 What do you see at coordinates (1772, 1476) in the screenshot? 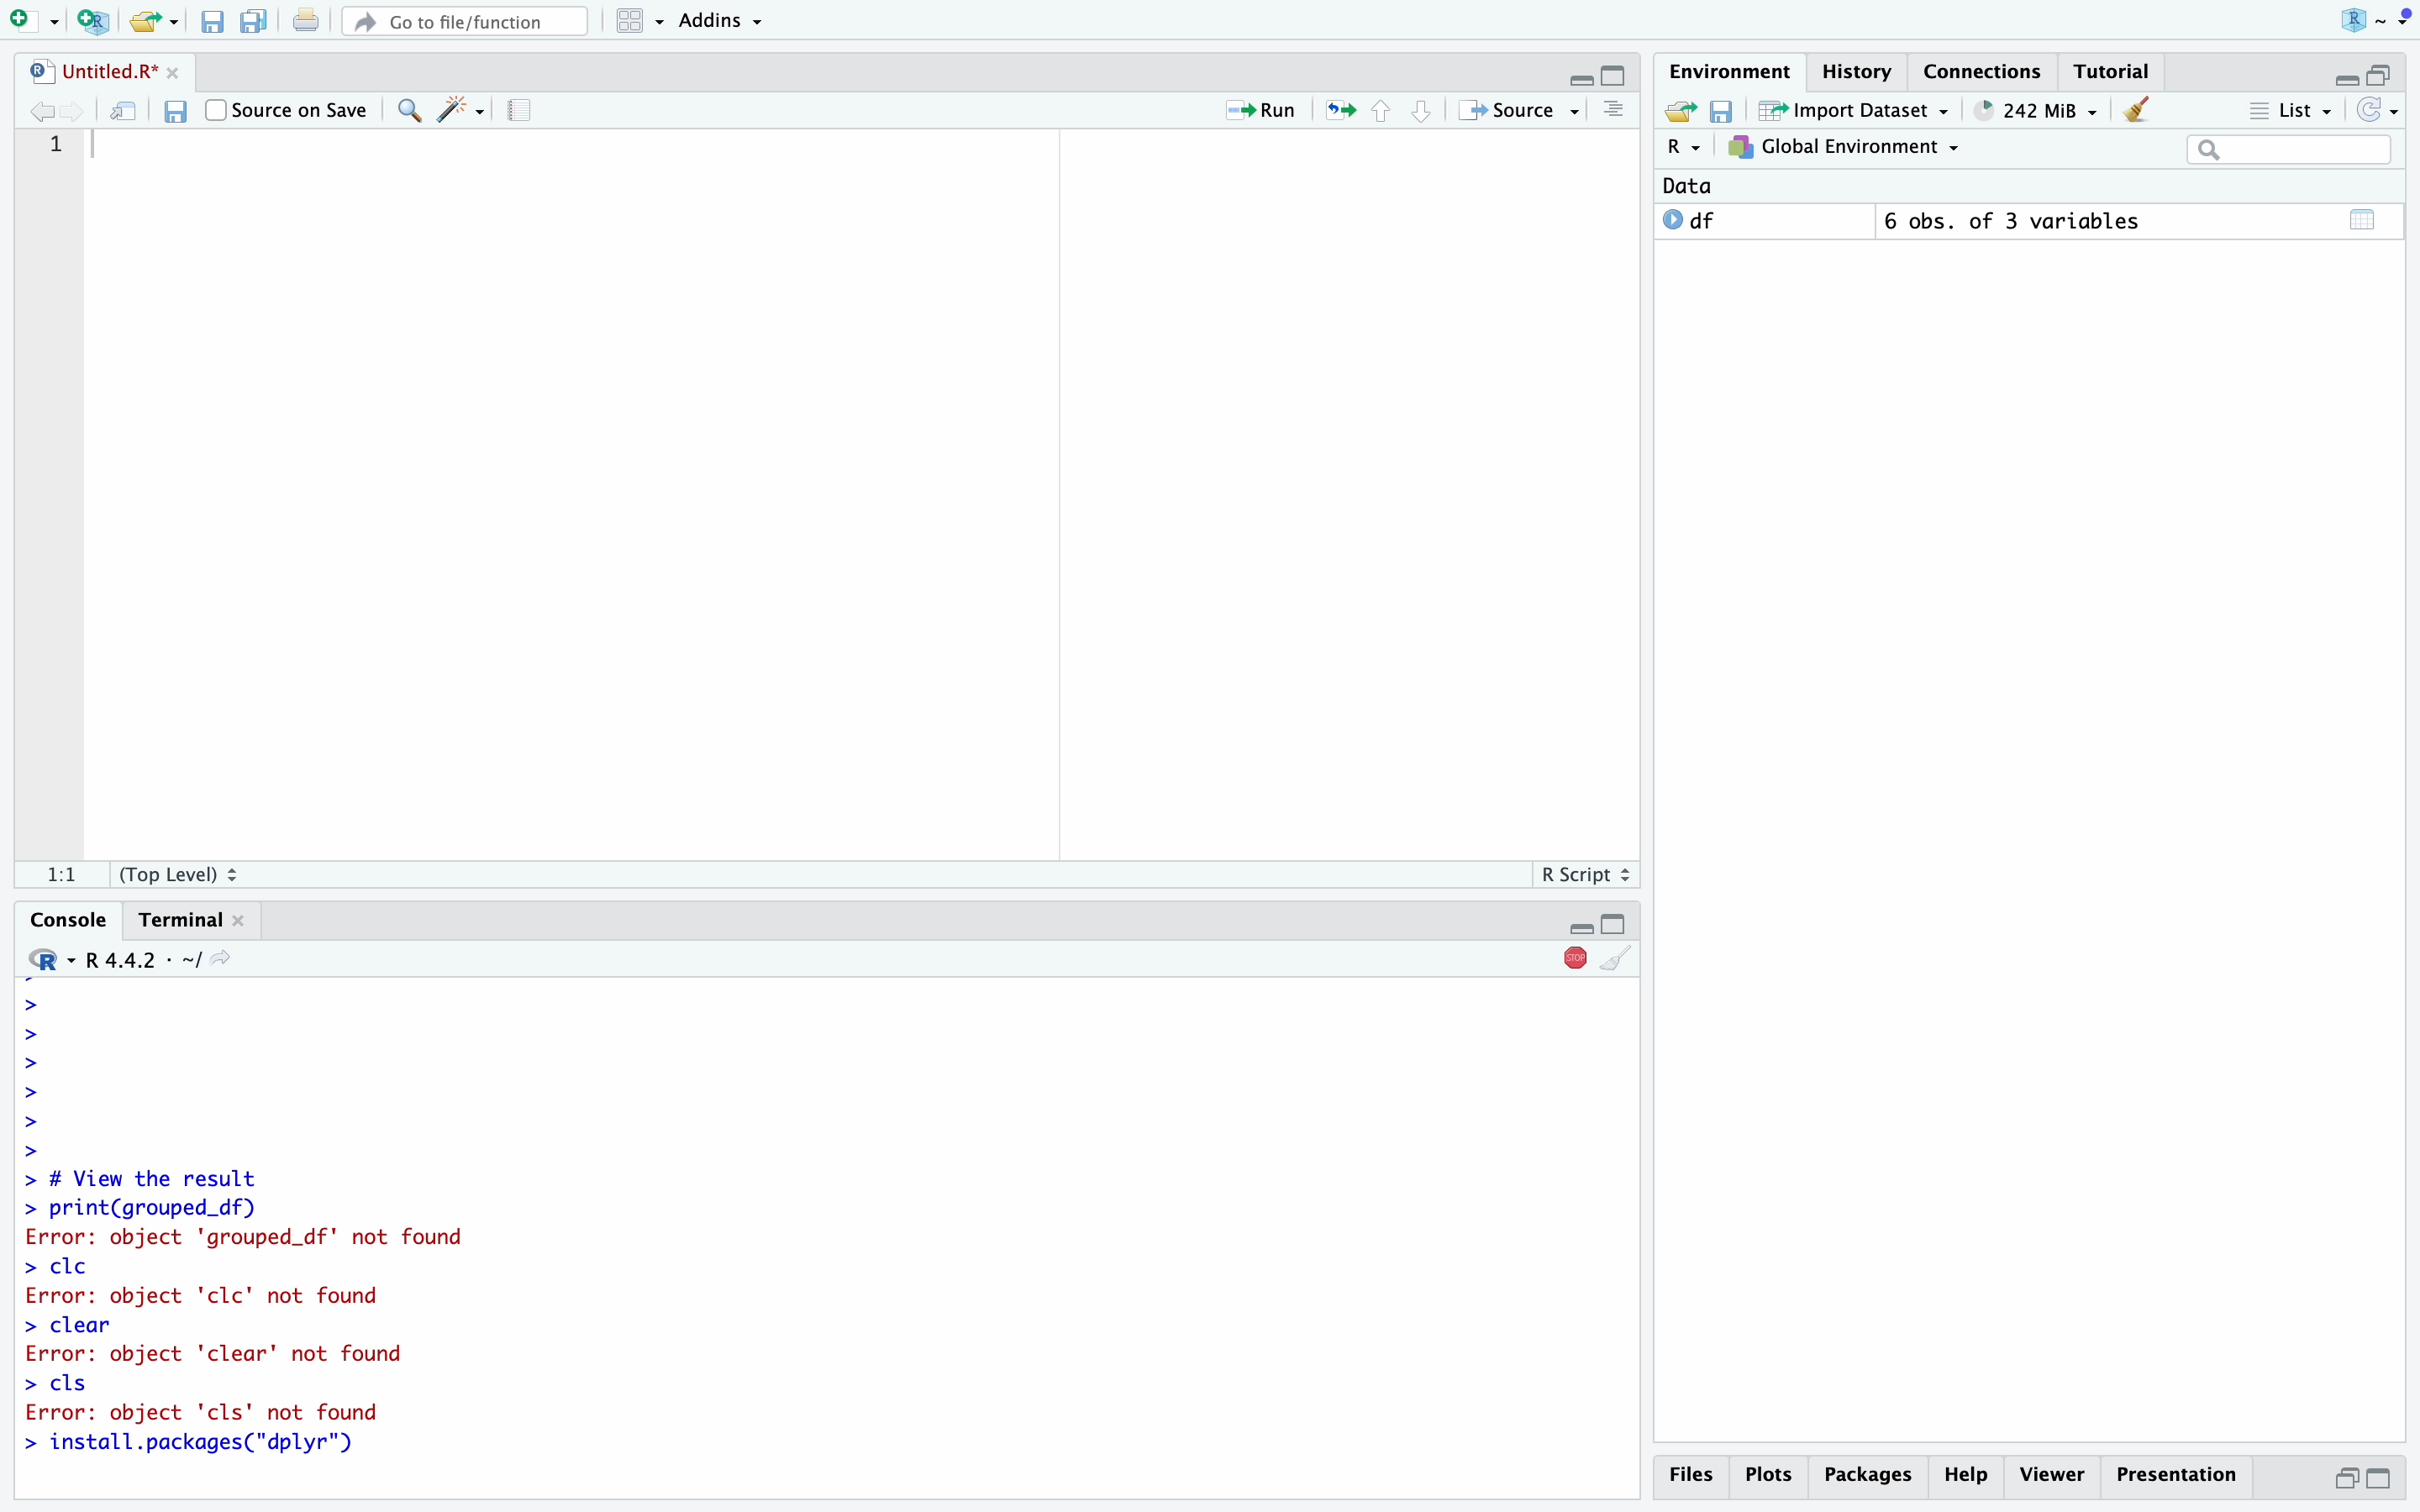
I see `Plots` at bounding box center [1772, 1476].